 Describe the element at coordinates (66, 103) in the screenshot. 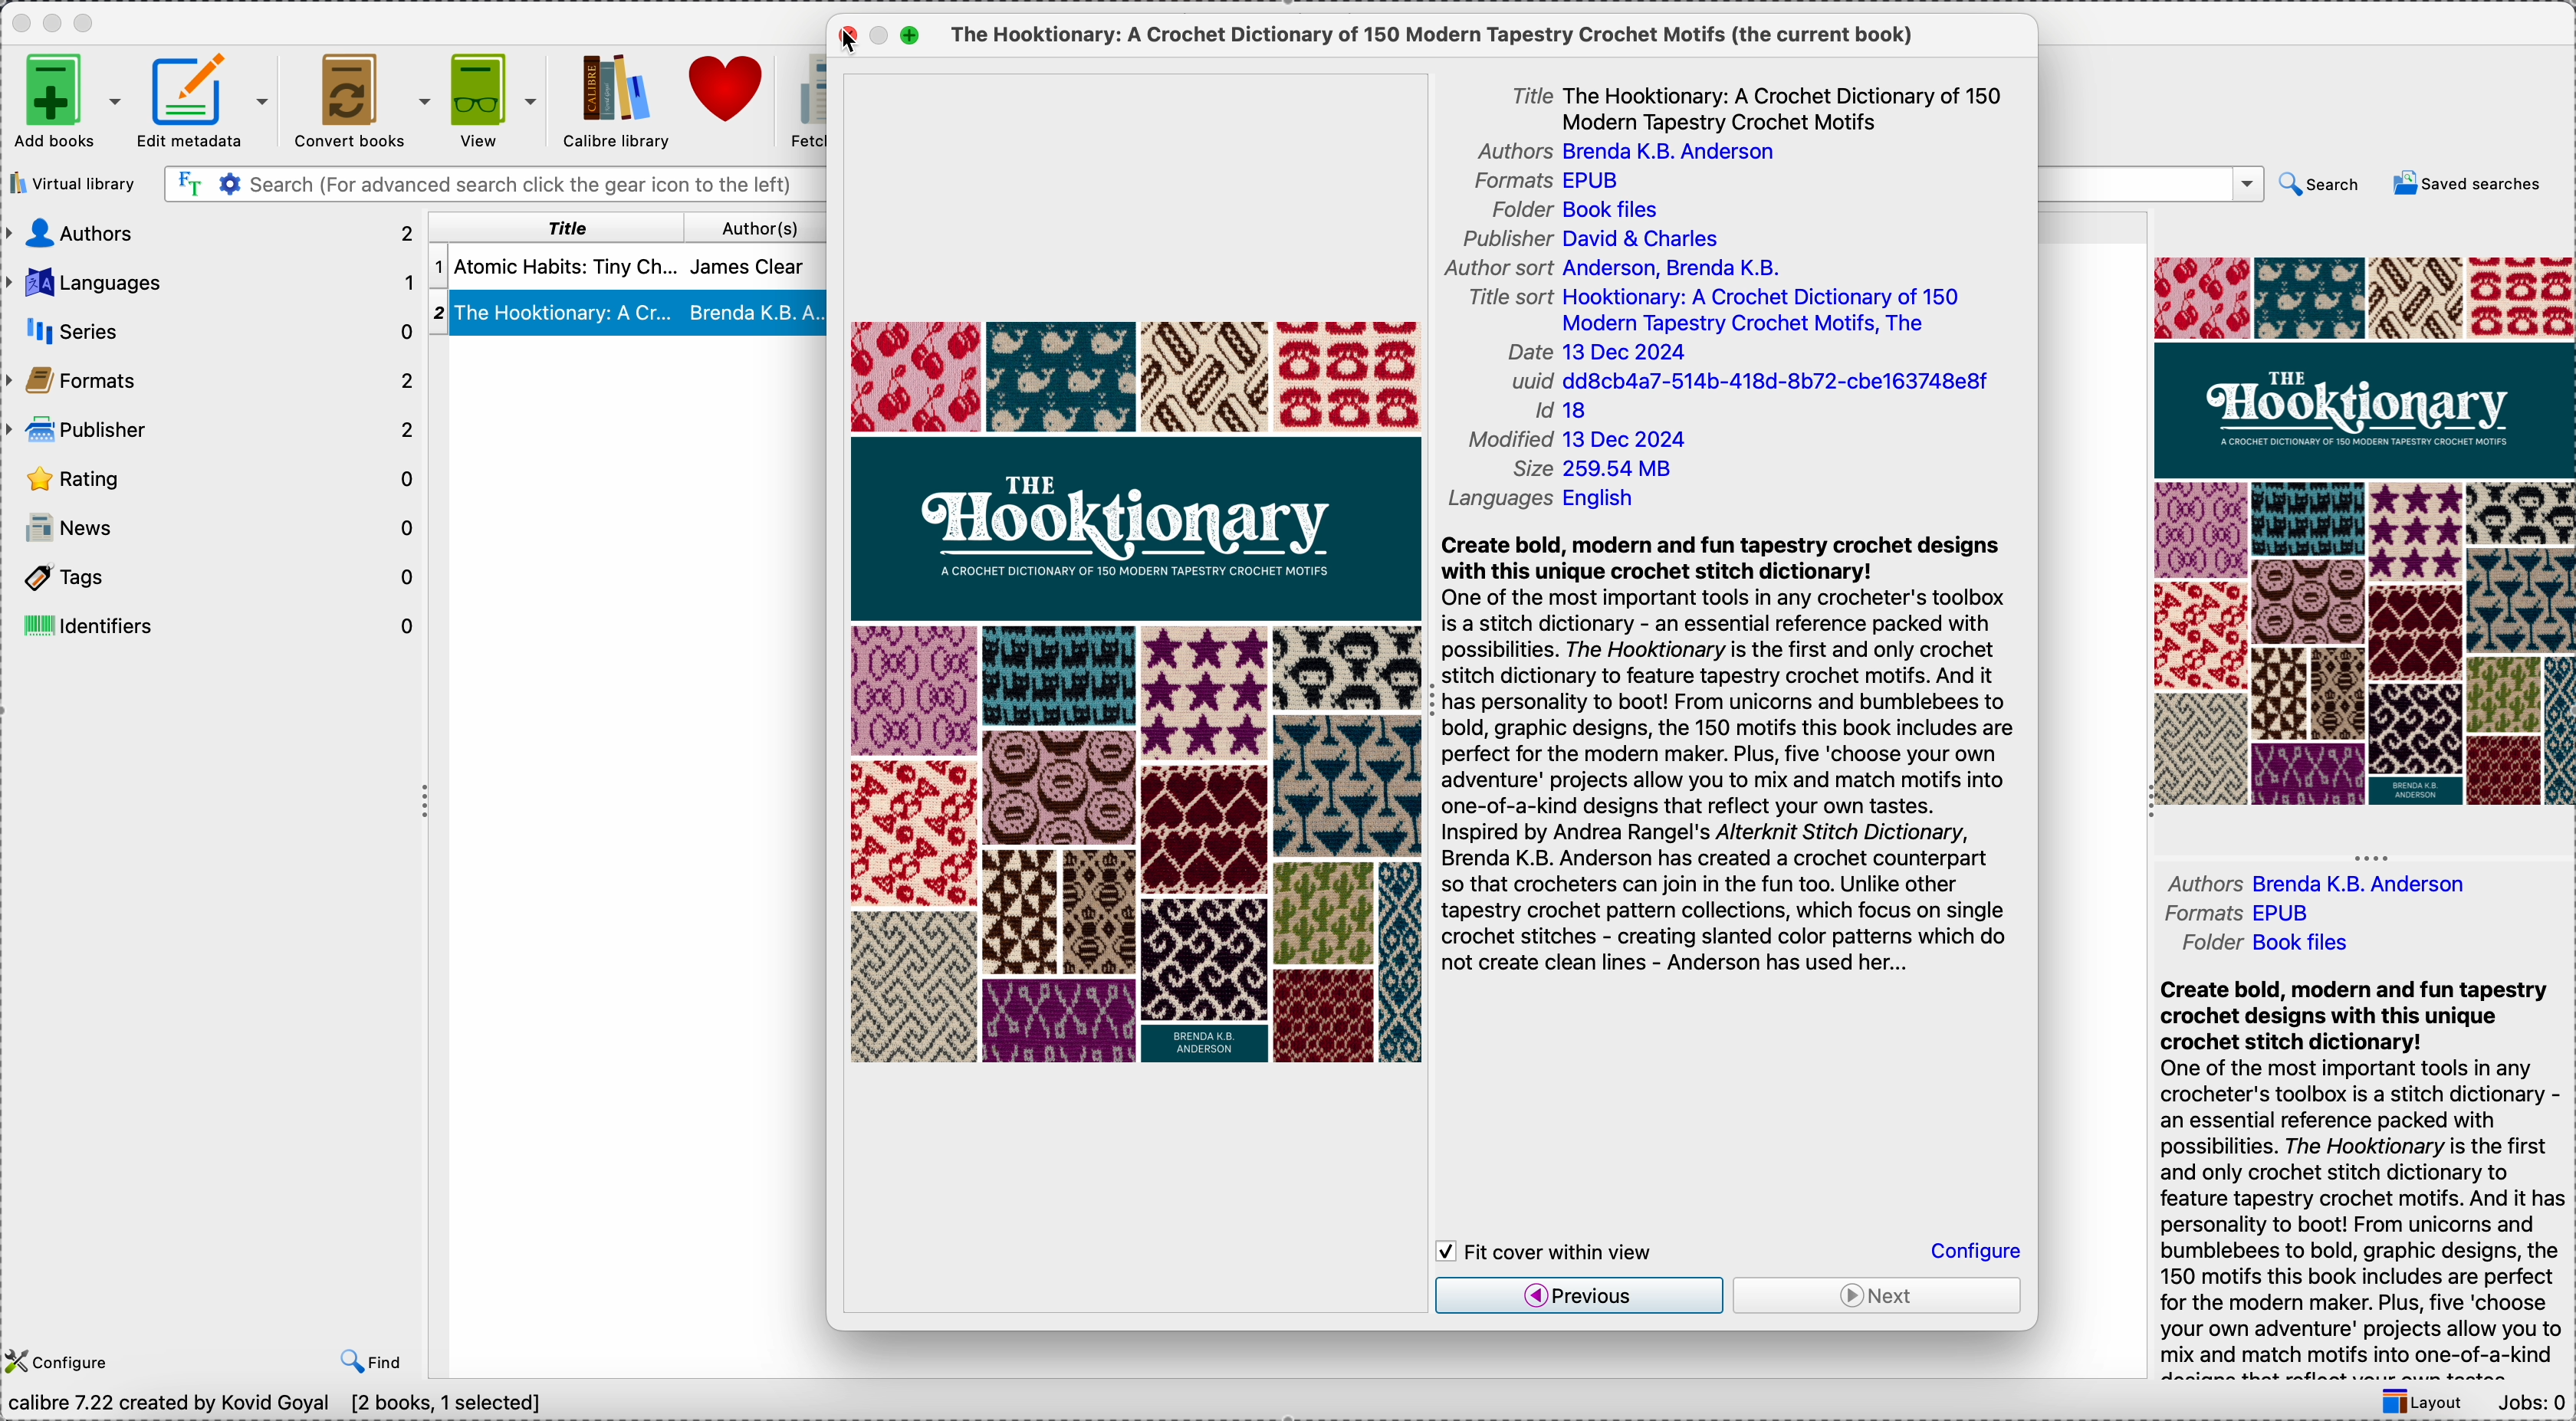

I see `add books` at that location.